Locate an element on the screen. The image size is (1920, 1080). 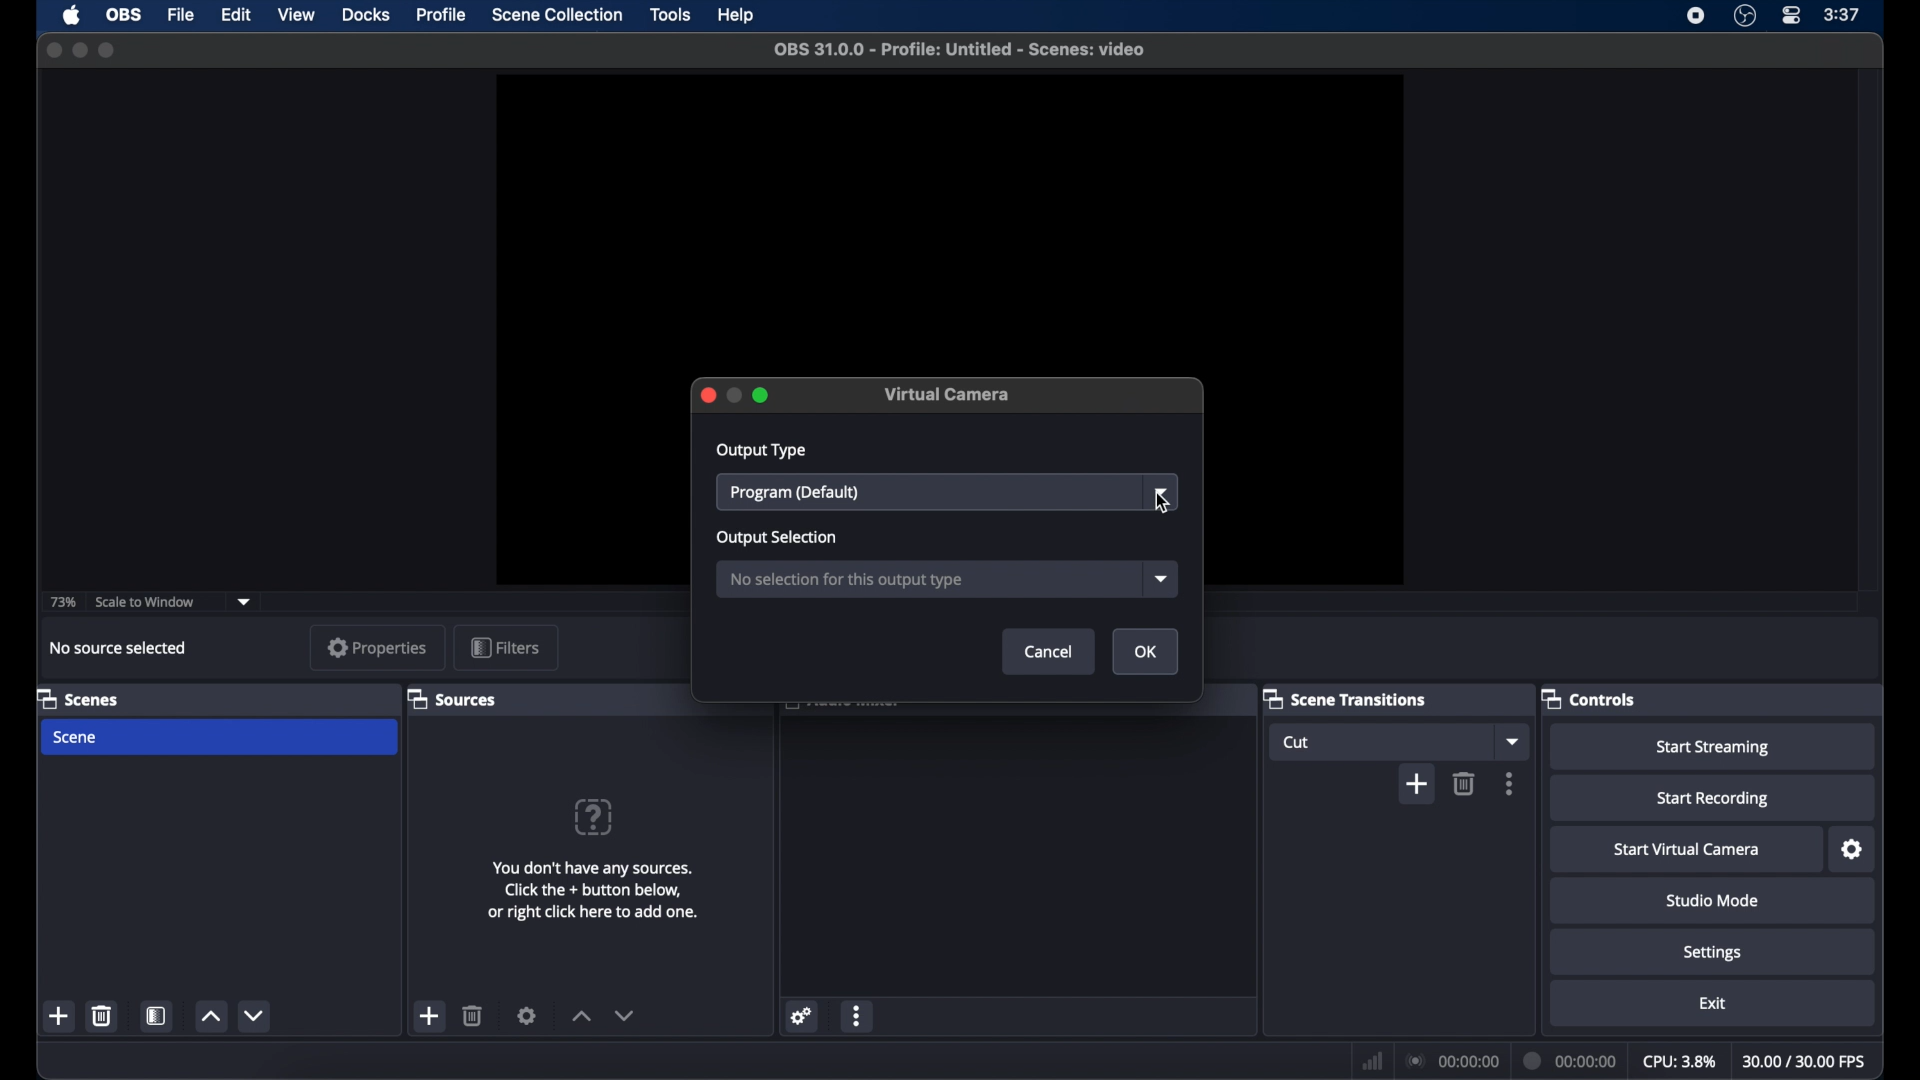
properties is located at coordinates (378, 647).